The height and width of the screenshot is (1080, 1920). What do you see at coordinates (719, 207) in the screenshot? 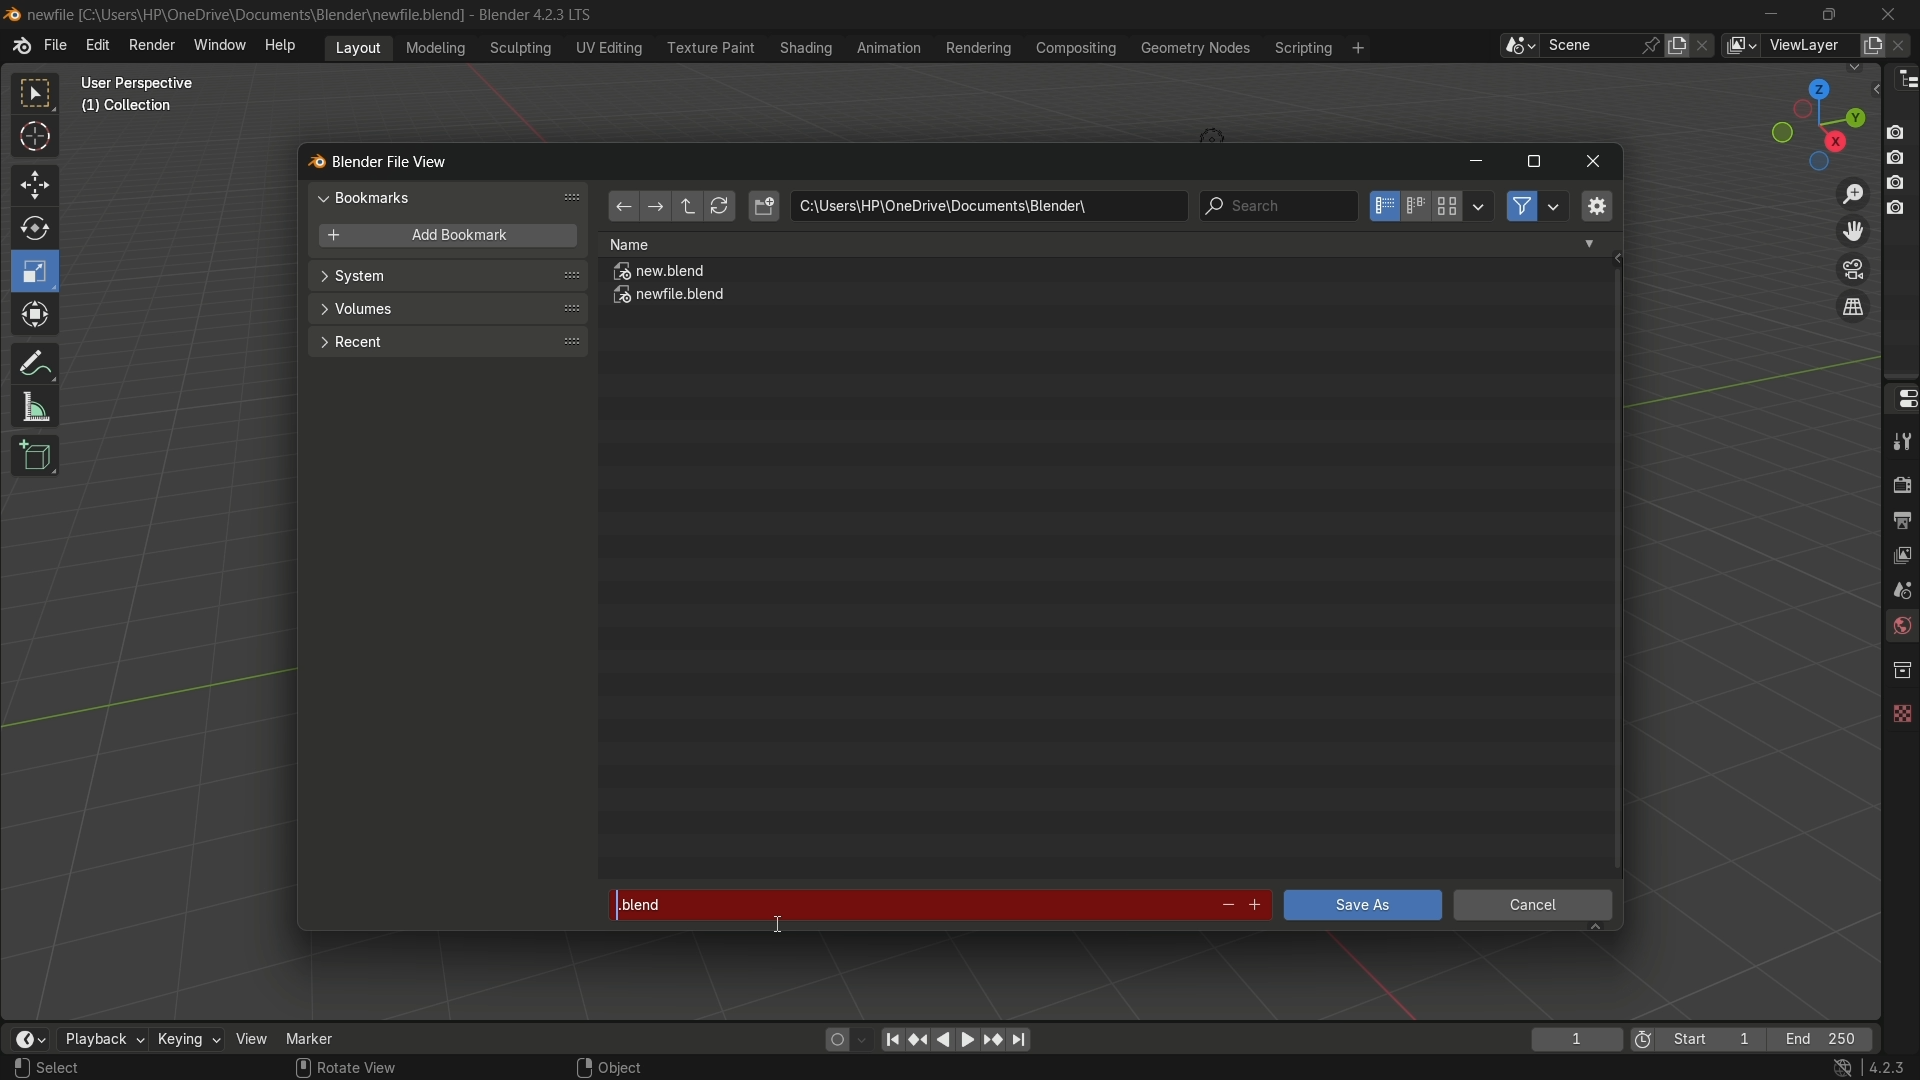
I see `refresh` at bounding box center [719, 207].